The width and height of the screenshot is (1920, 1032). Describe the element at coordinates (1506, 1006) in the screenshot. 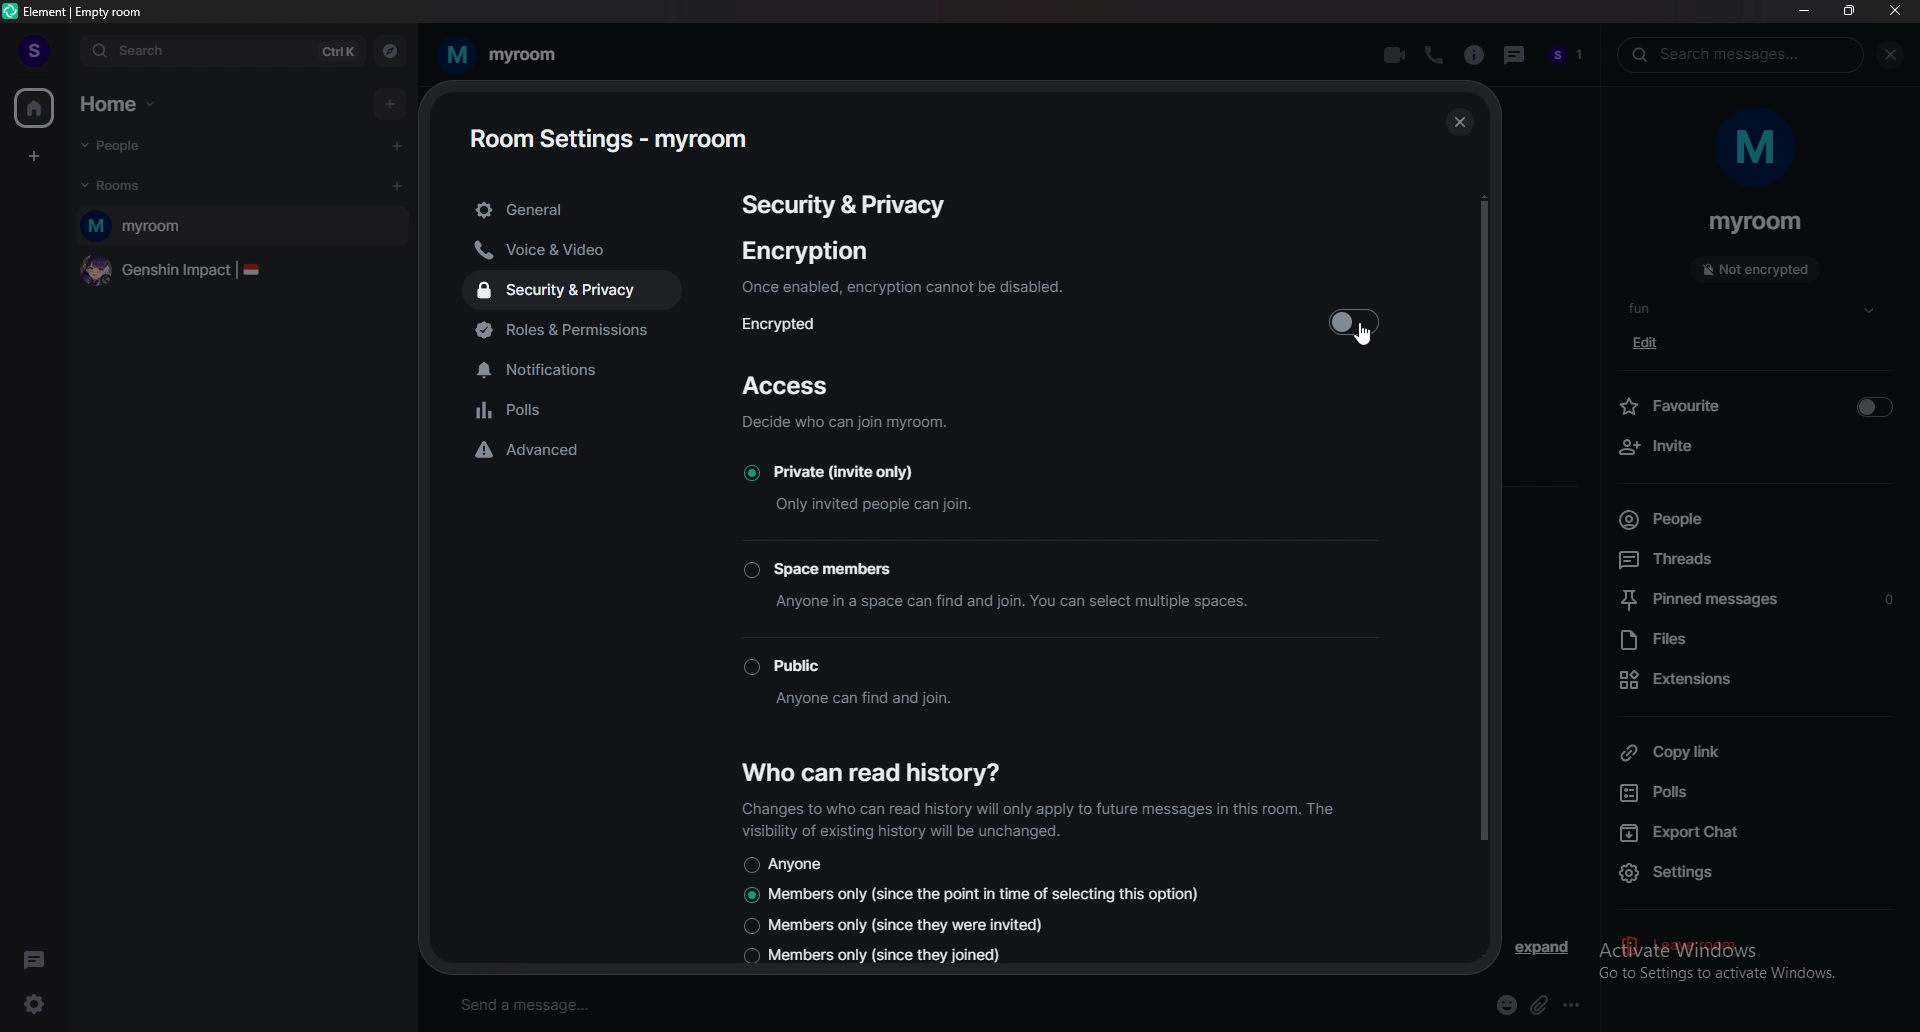

I see `emoji` at that location.